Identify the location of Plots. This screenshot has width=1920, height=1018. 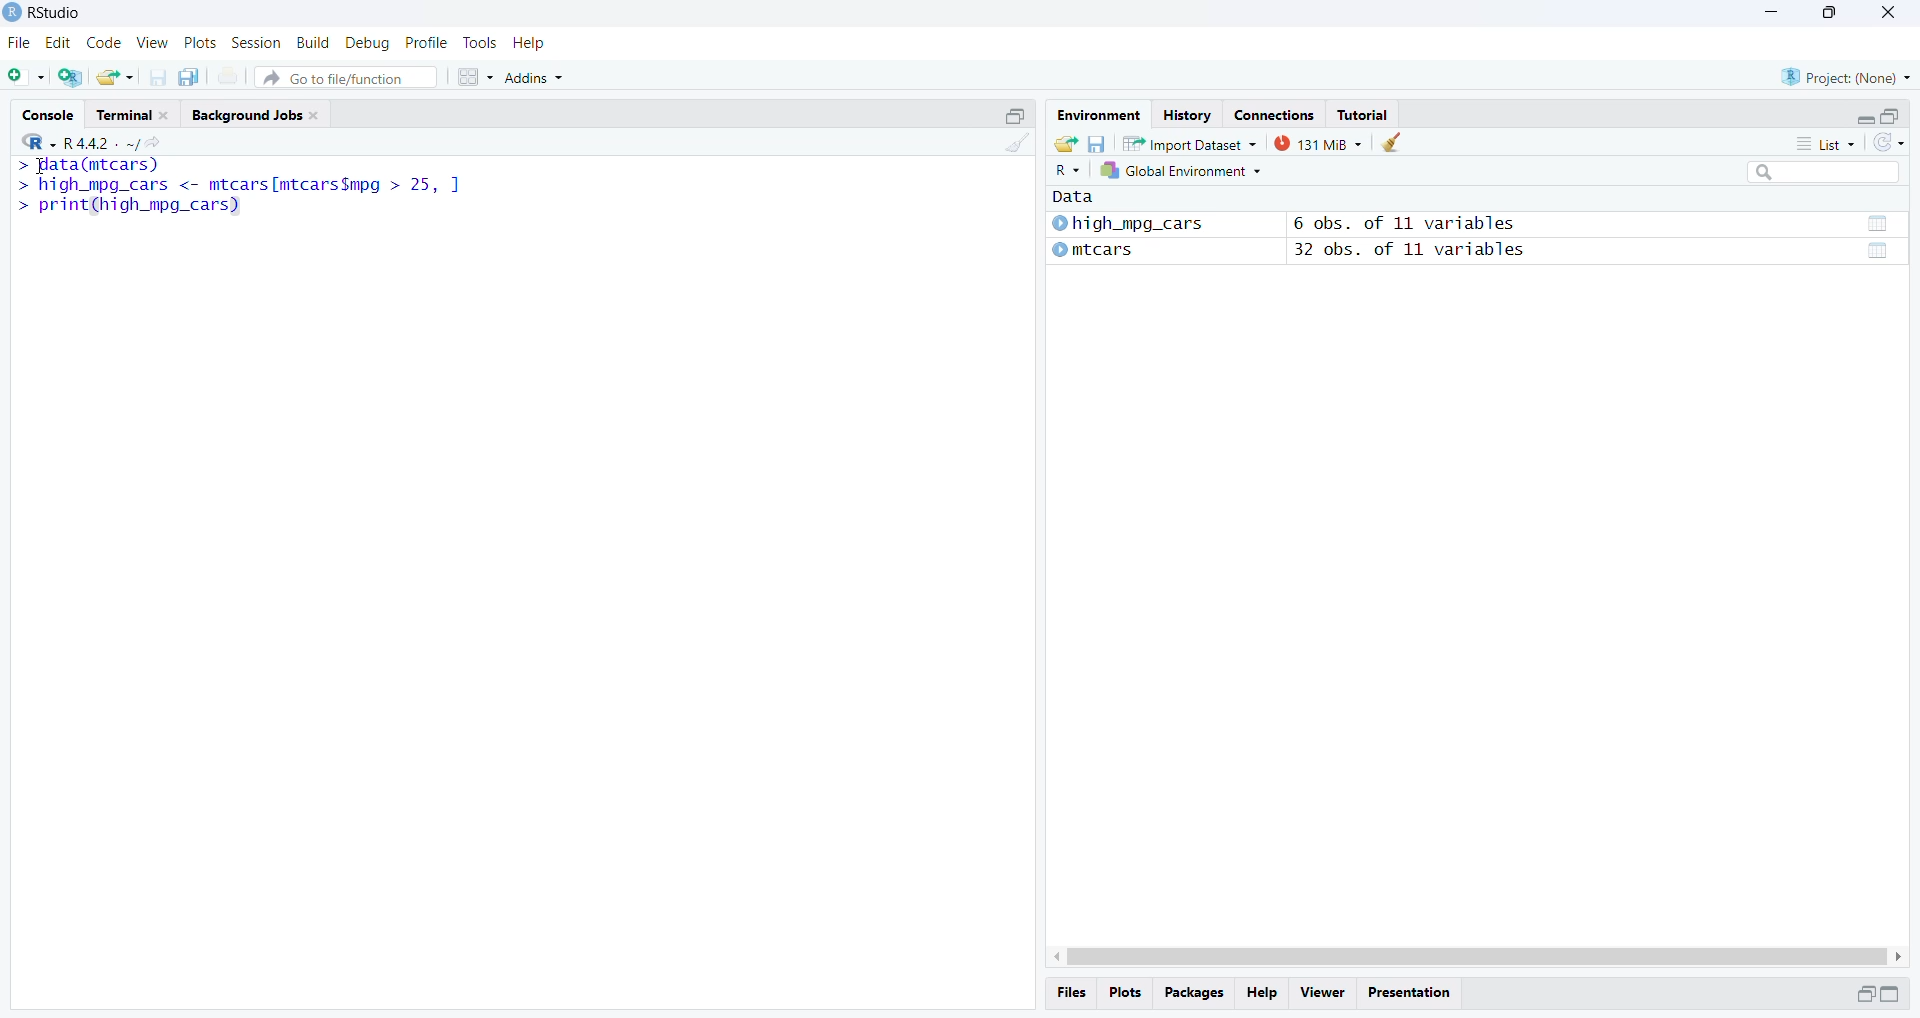
(199, 43).